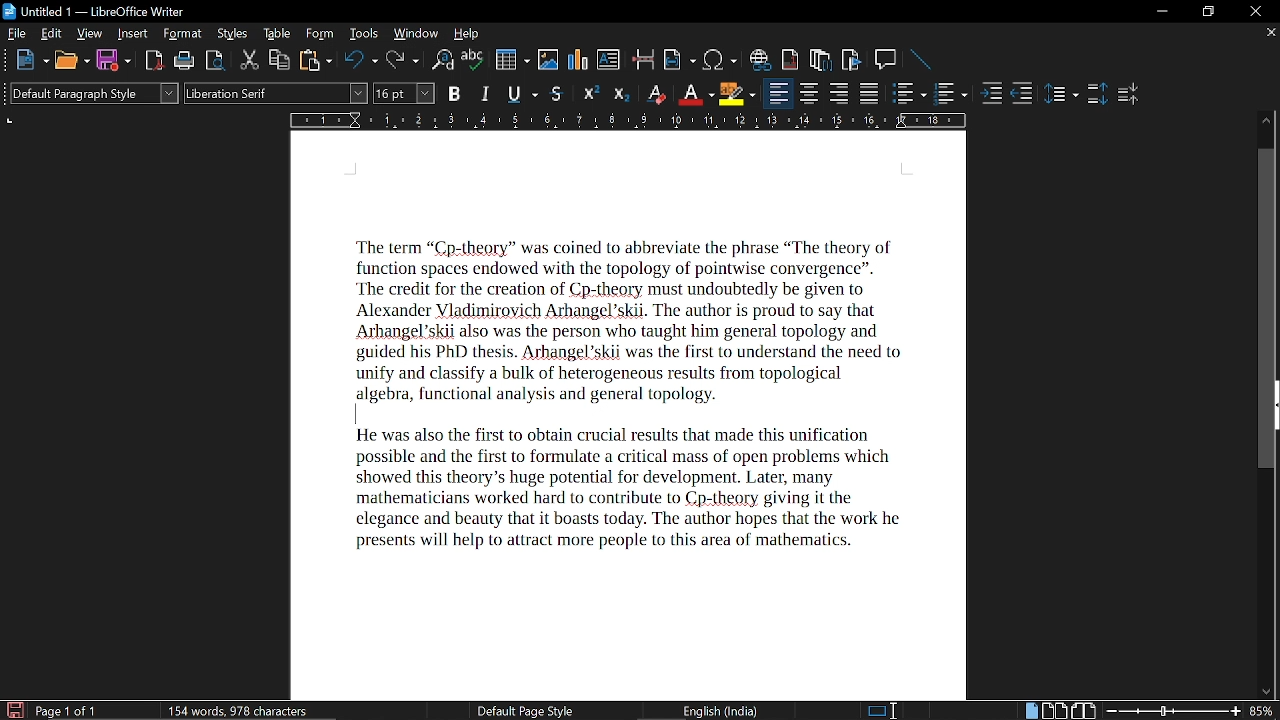 The height and width of the screenshot is (720, 1280). What do you see at coordinates (280, 60) in the screenshot?
I see `Copy` at bounding box center [280, 60].